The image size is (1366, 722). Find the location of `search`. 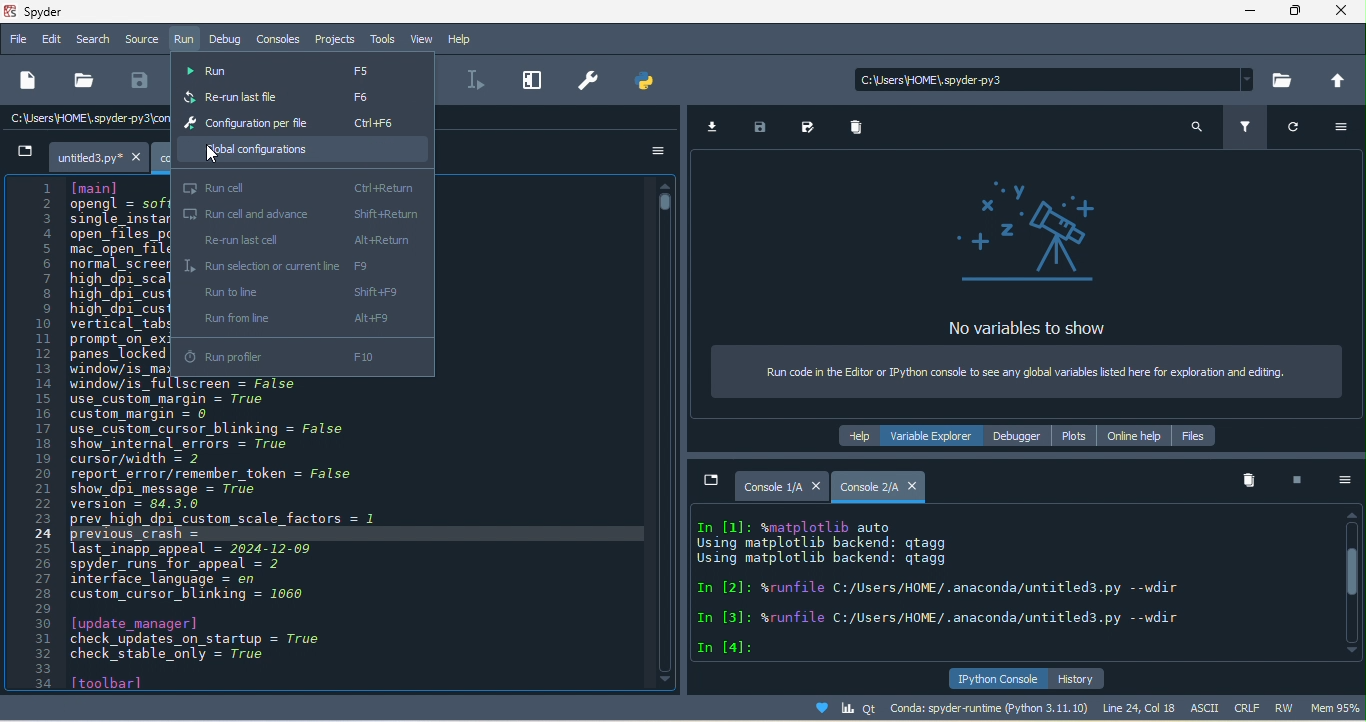

search is located at coordinates (1199, 128).